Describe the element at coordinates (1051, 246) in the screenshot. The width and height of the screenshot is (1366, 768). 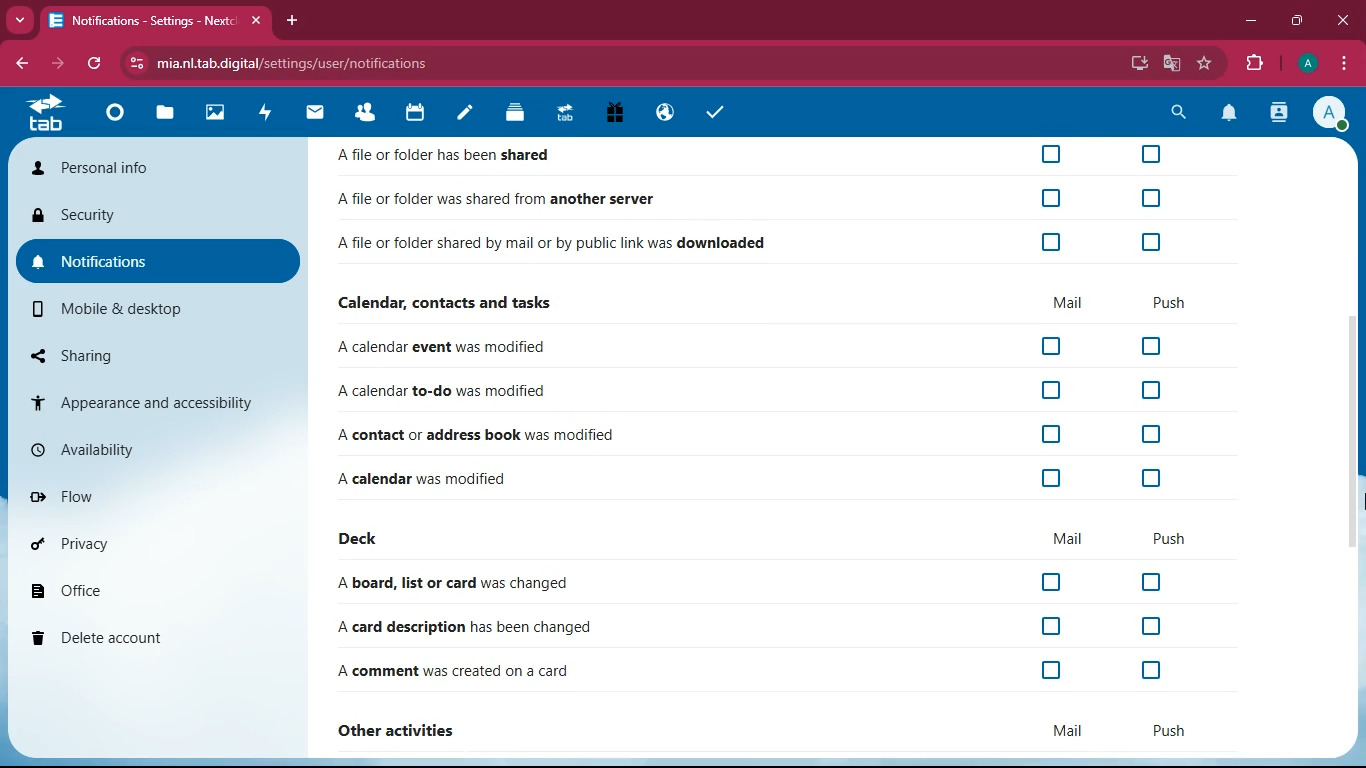
I see `off` at that location.